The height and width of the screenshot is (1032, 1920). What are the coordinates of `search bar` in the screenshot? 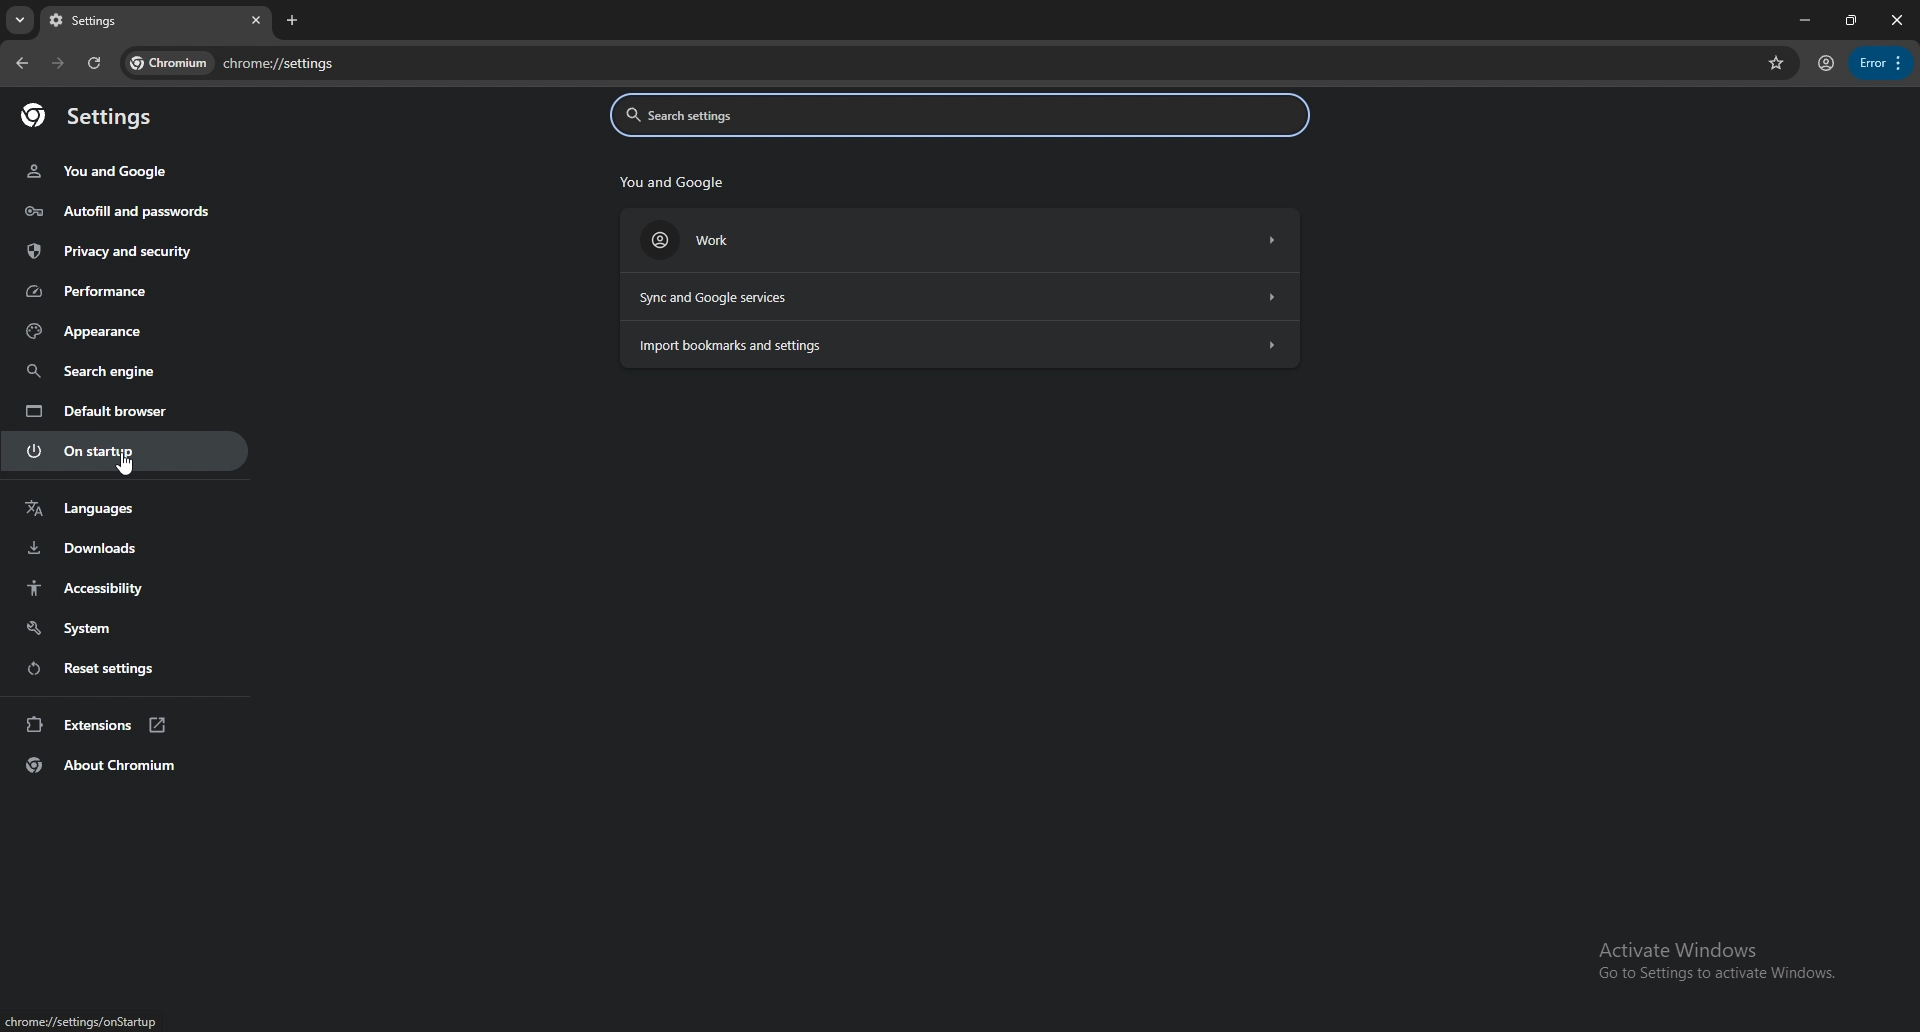 It's located at (982, 65).